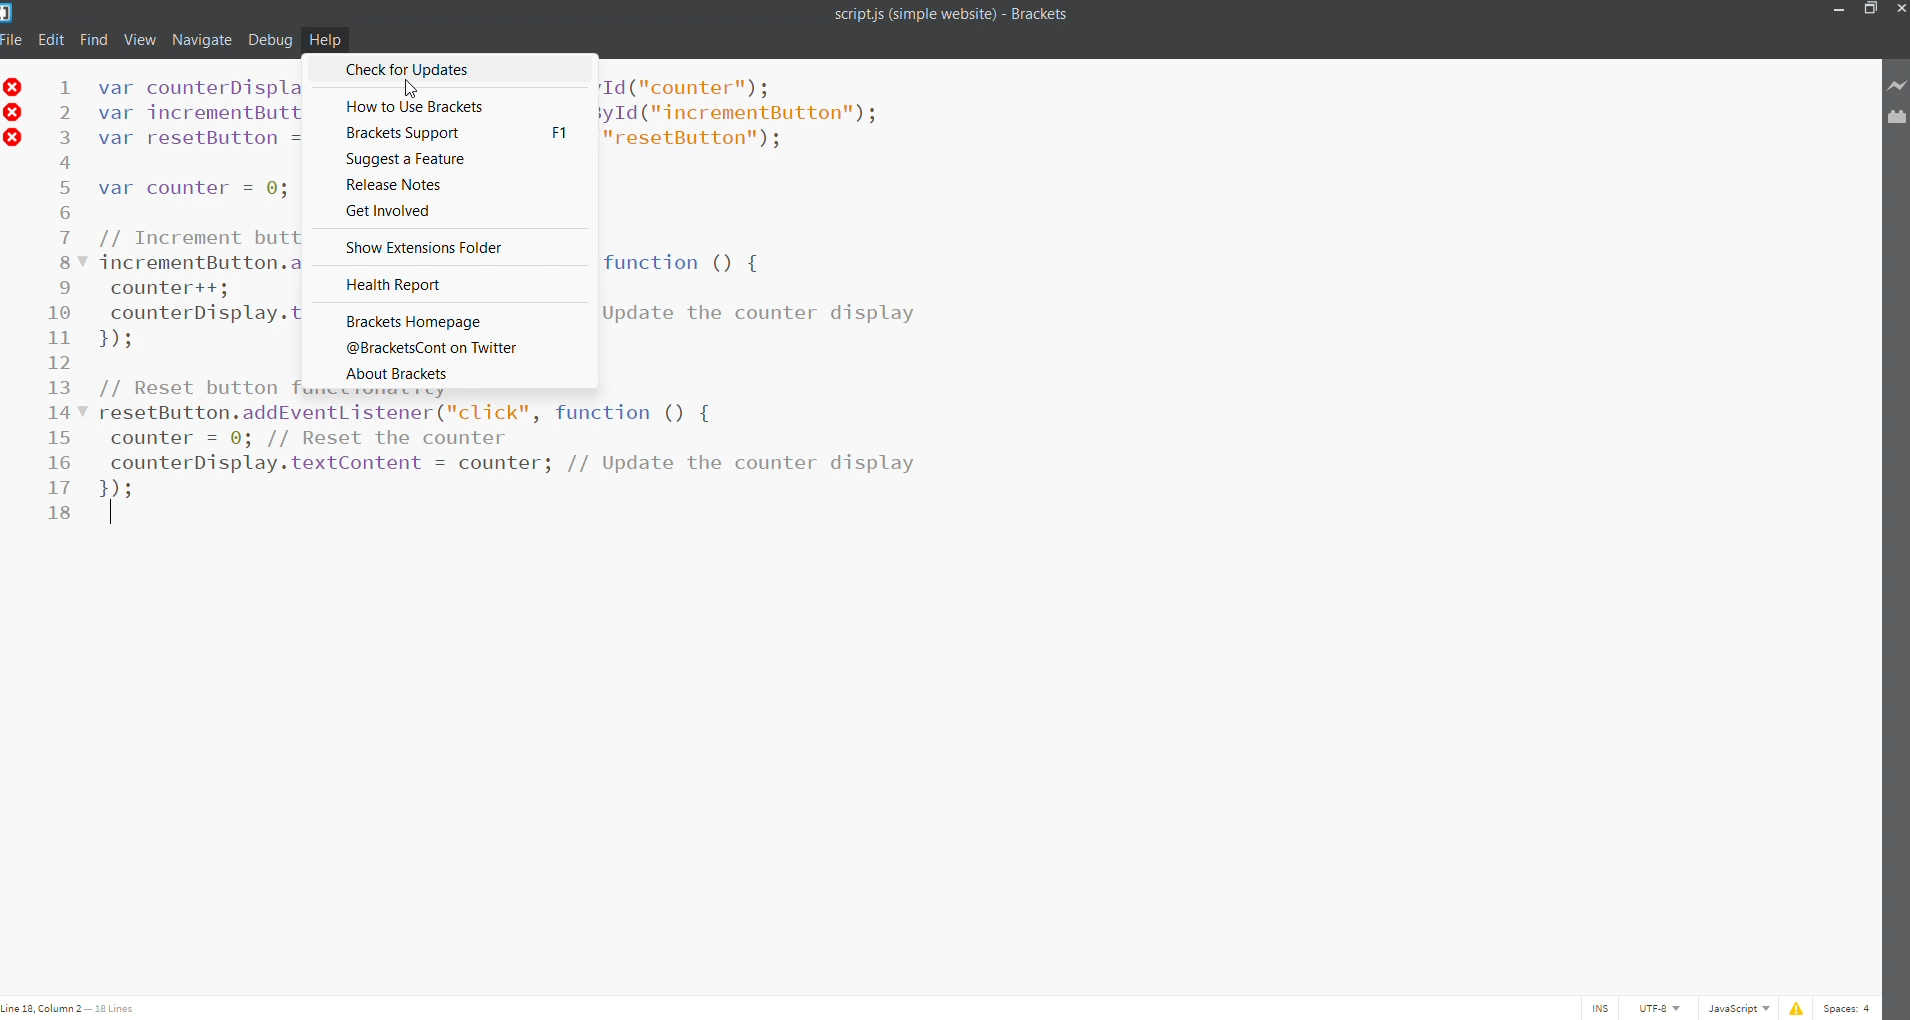 Image resolution: width=1910 pixels, height=1020 pixels. Describe the element at coordinates (419, 90) in the screenshot. I see `Cursor` at that location.